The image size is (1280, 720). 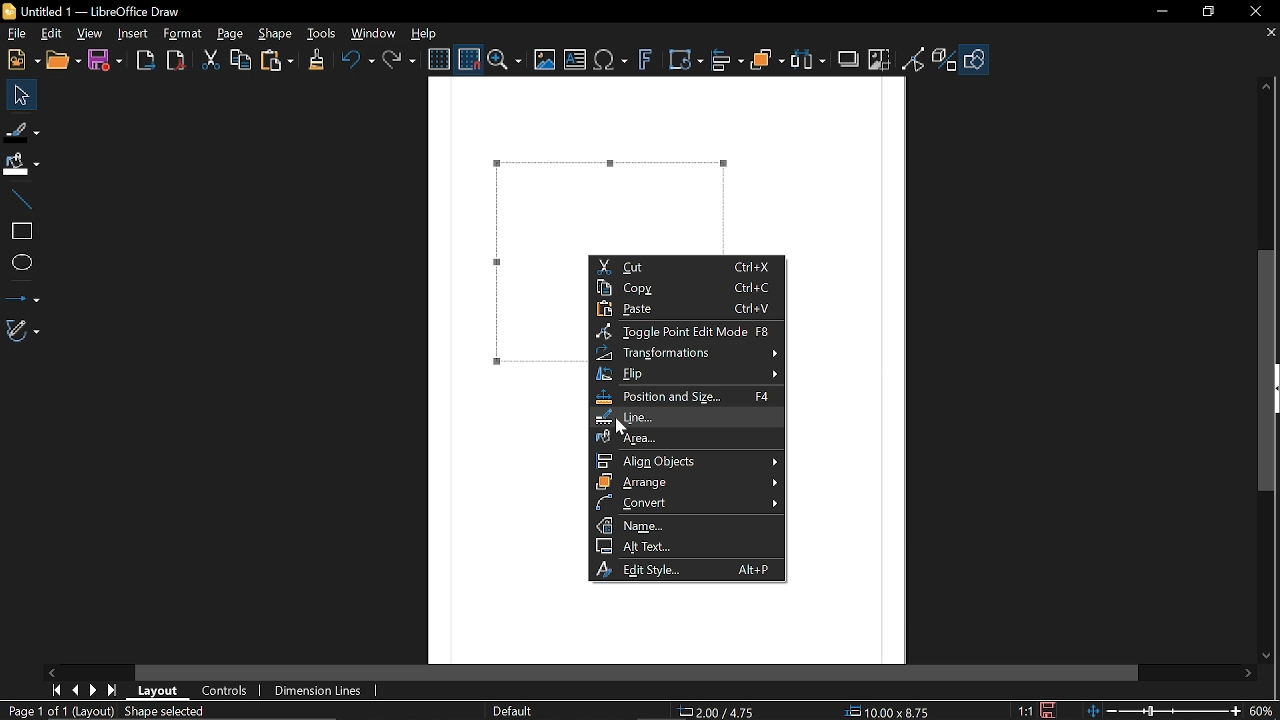 What do you see at coordinates (467, 58) in the screenshot?
I see `Snap to grid` at bounding box center [467, 58].